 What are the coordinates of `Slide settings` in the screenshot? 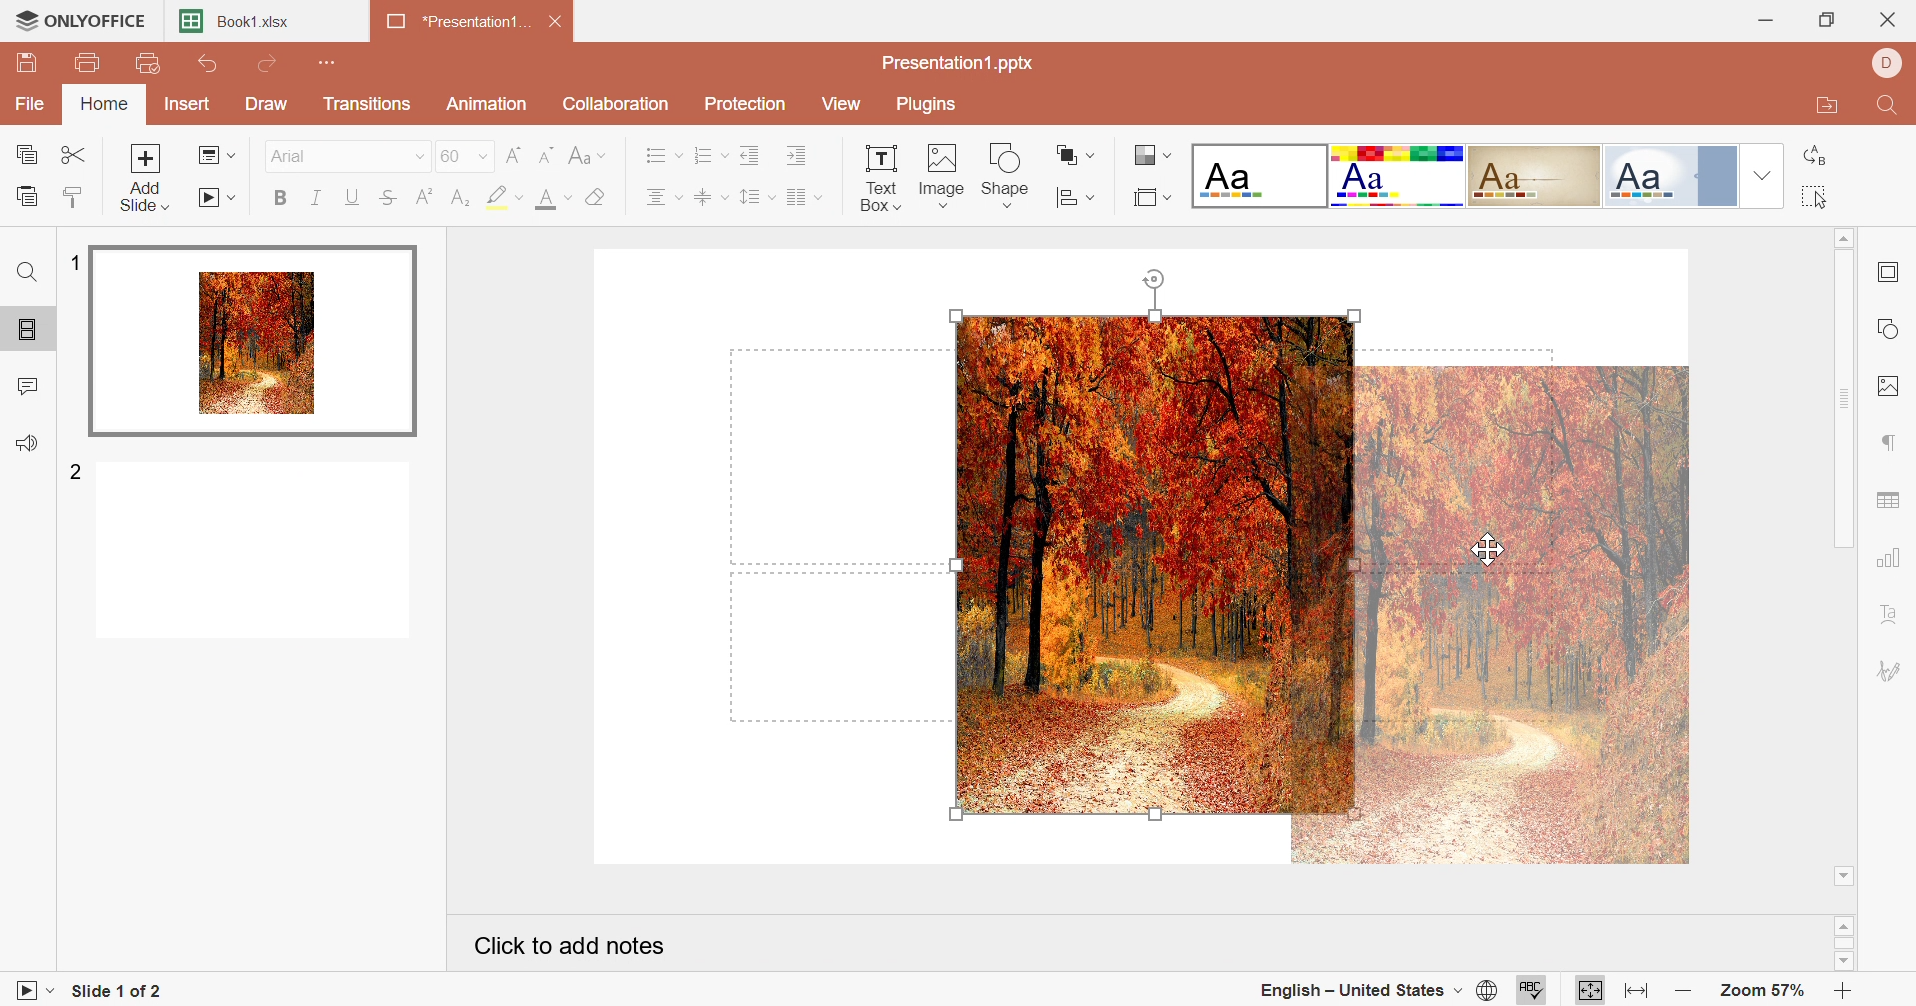 It's located at (1887, 271).